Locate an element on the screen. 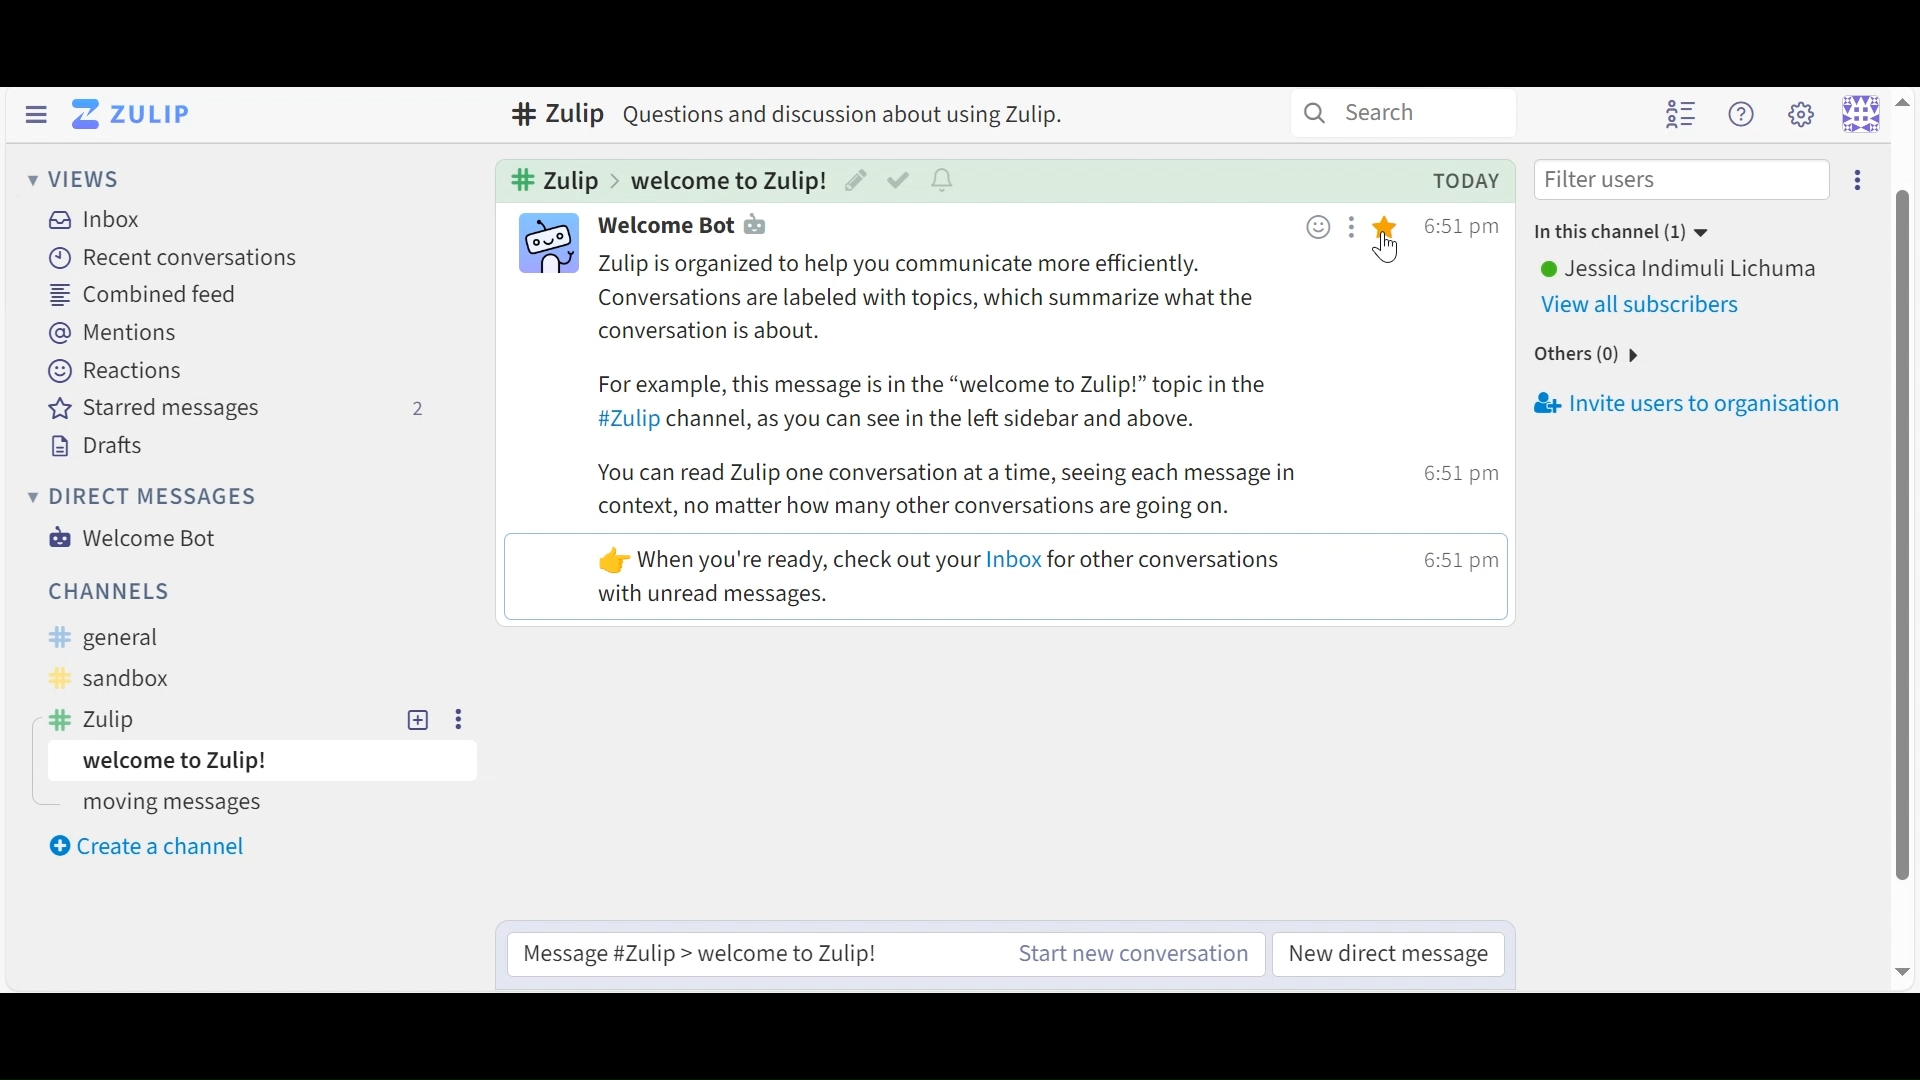 Image resolution: width=1920 pixels, height=1080 pixels. Go to Home (Imbox) is located at coordinates (130, 113).